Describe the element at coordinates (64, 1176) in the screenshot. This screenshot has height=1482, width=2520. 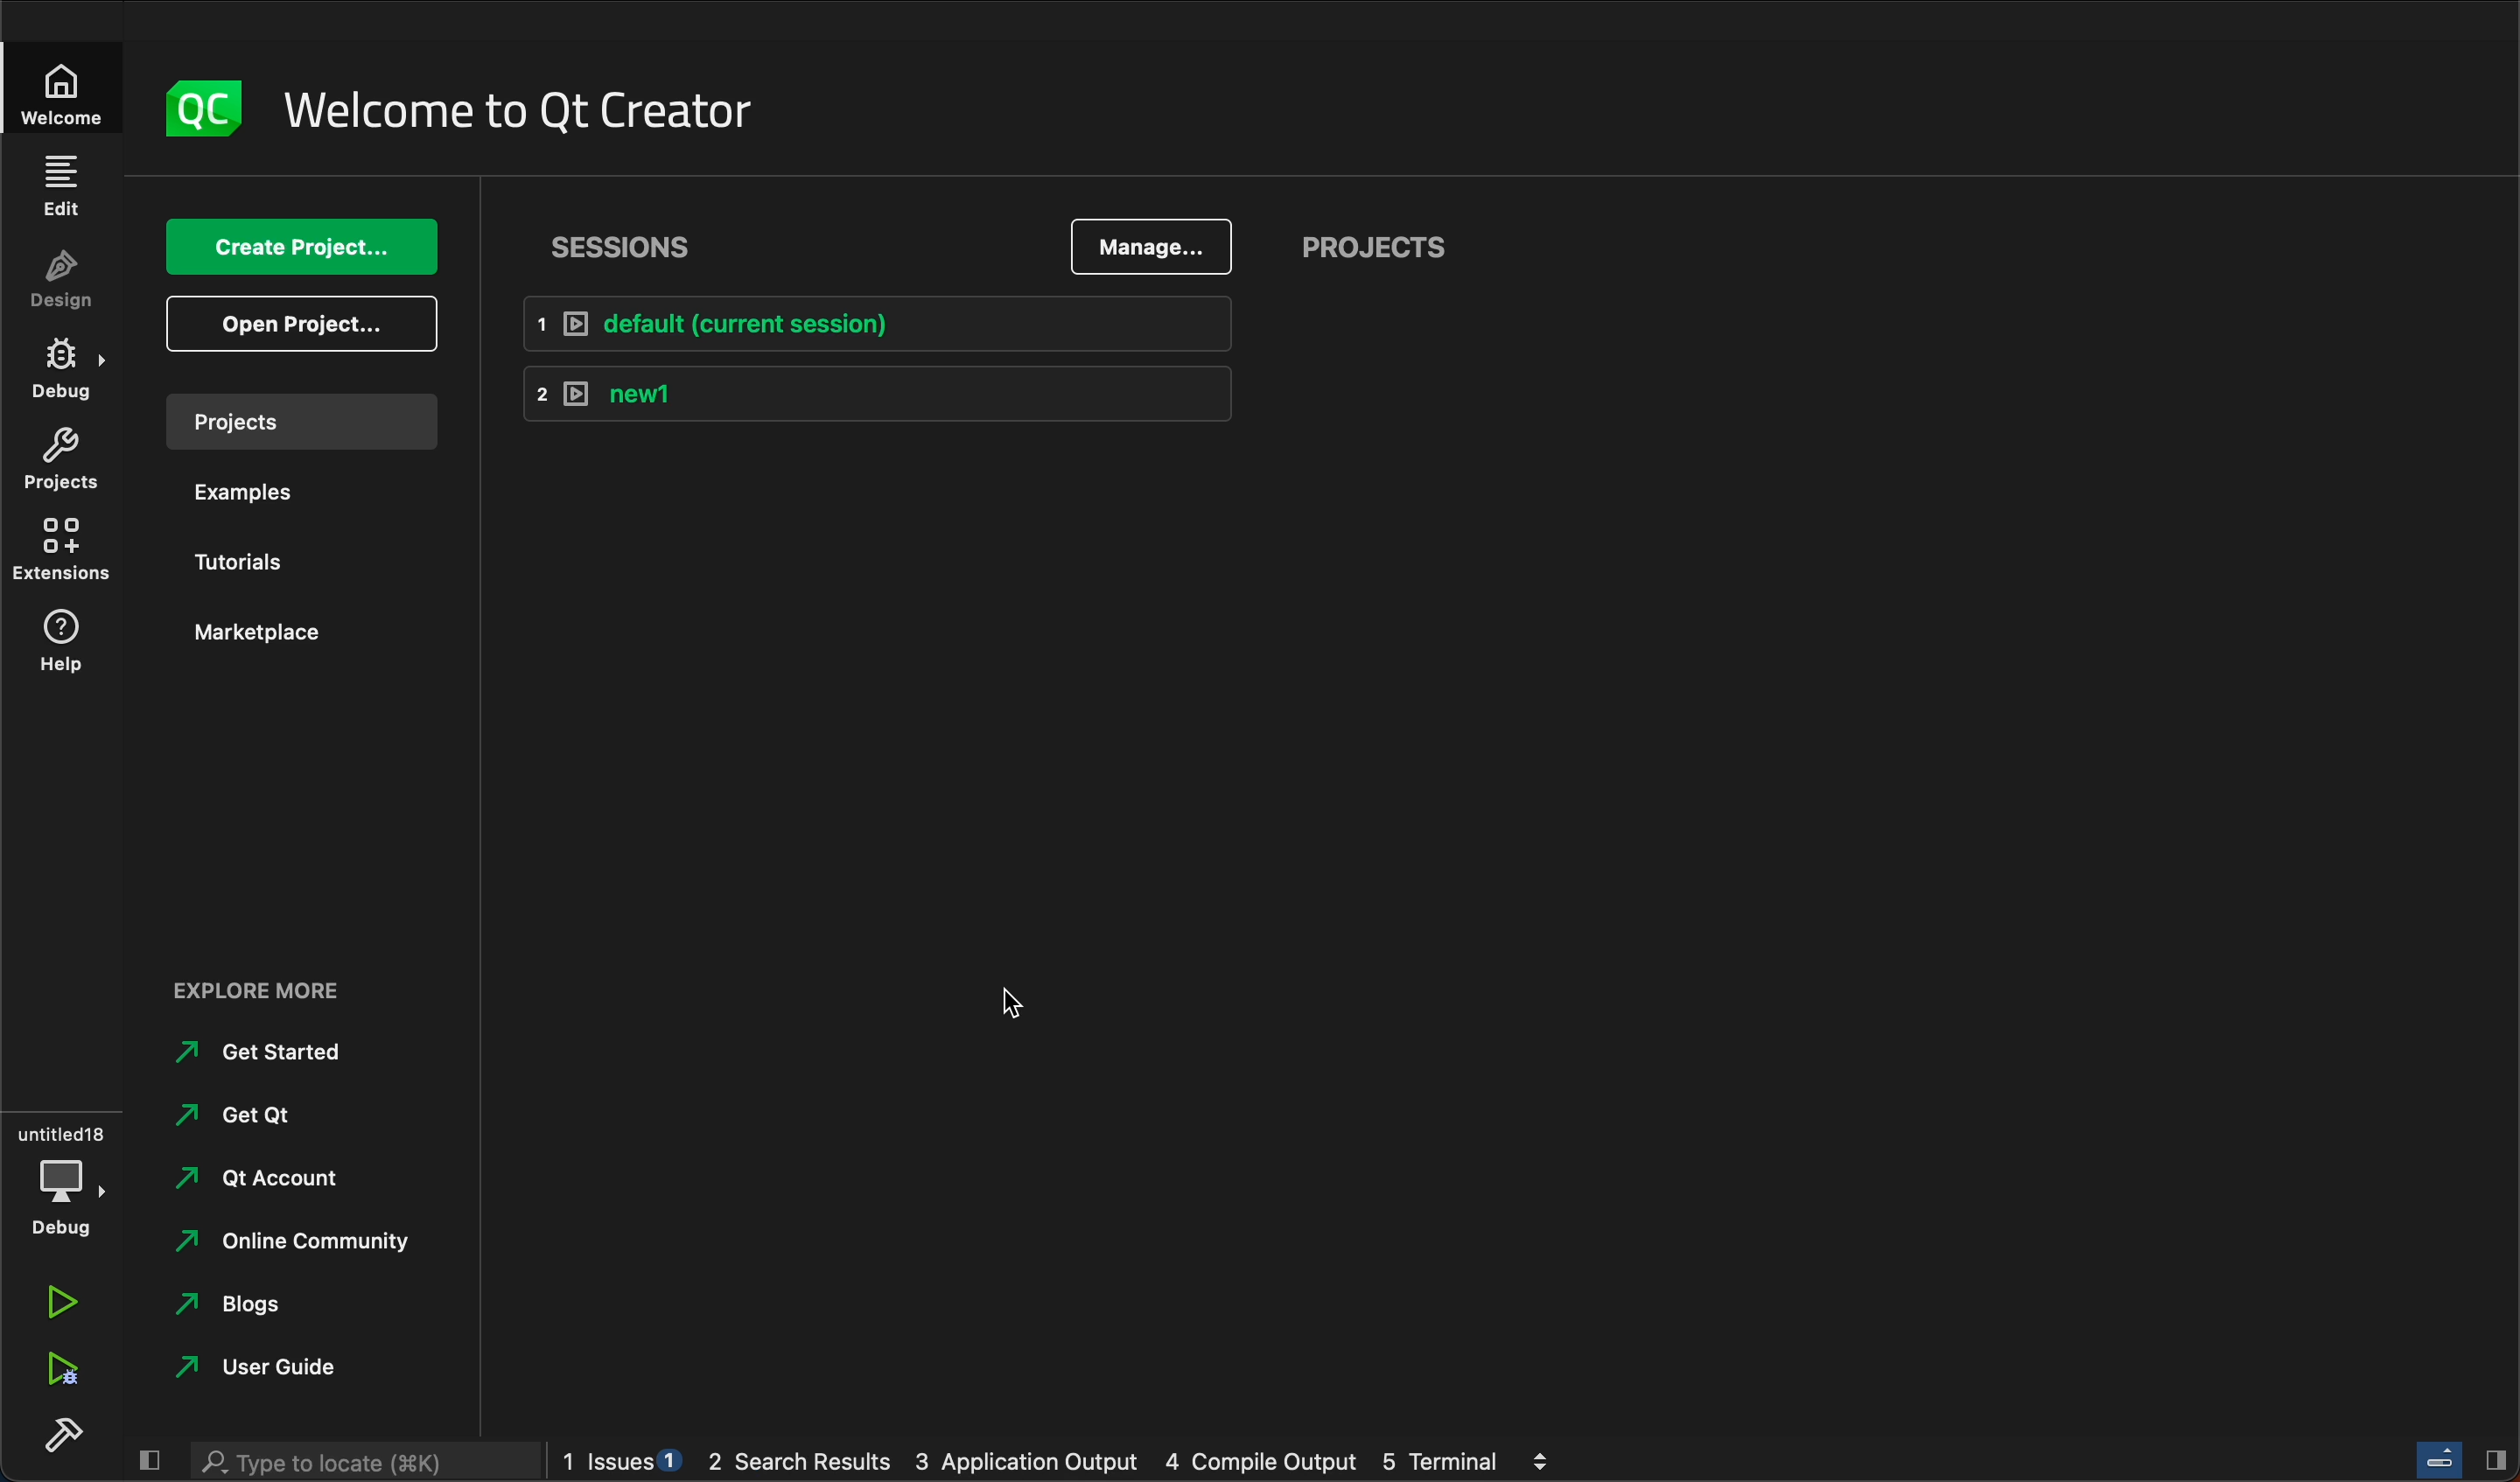
I see `debug` at that location.